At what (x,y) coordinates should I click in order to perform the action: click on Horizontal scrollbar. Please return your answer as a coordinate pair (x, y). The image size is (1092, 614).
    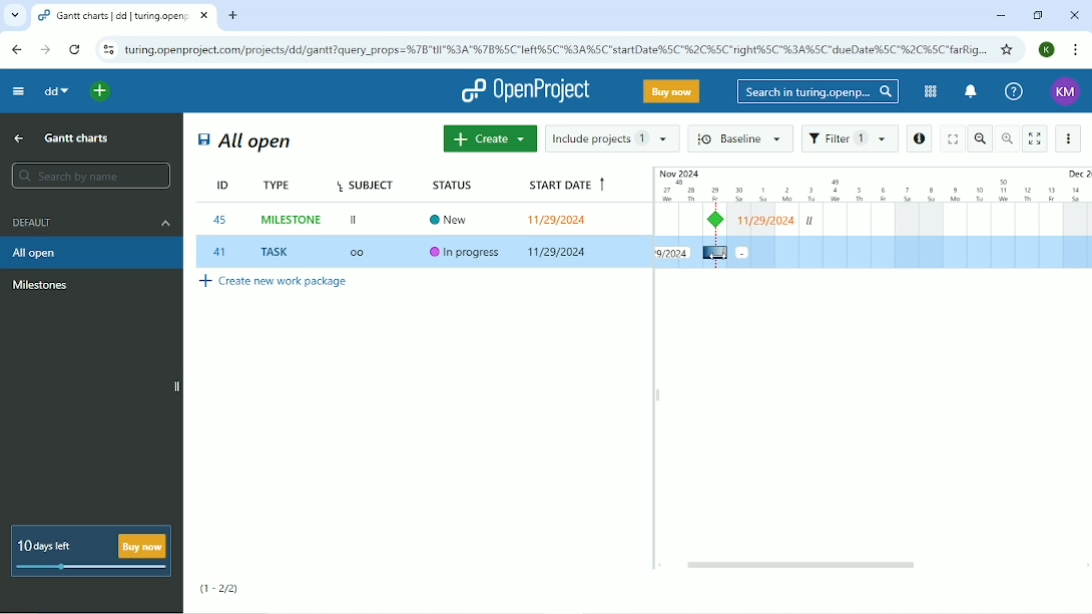
    Looking at the image, I should click on (804, 565).